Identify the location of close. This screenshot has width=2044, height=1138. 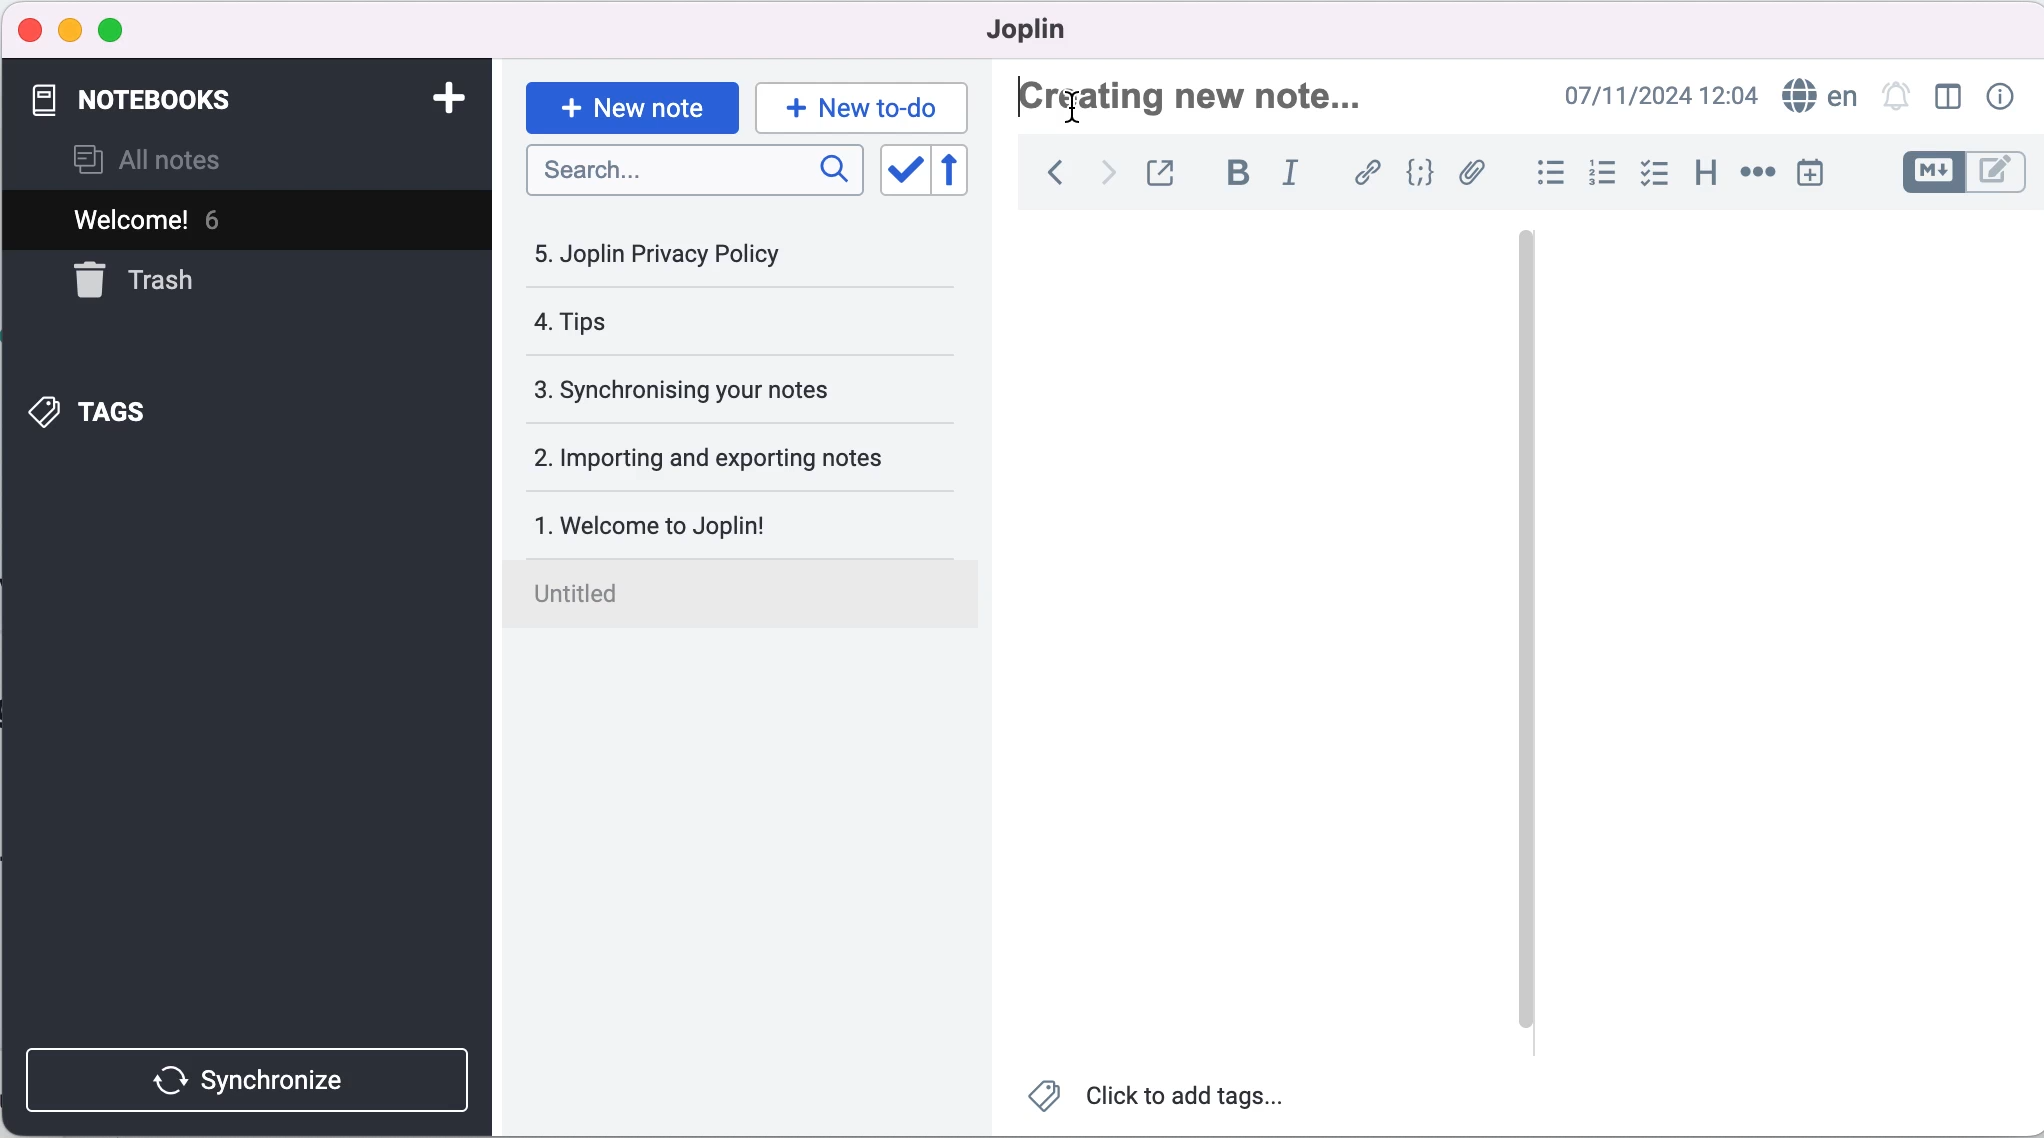
(31, 27).